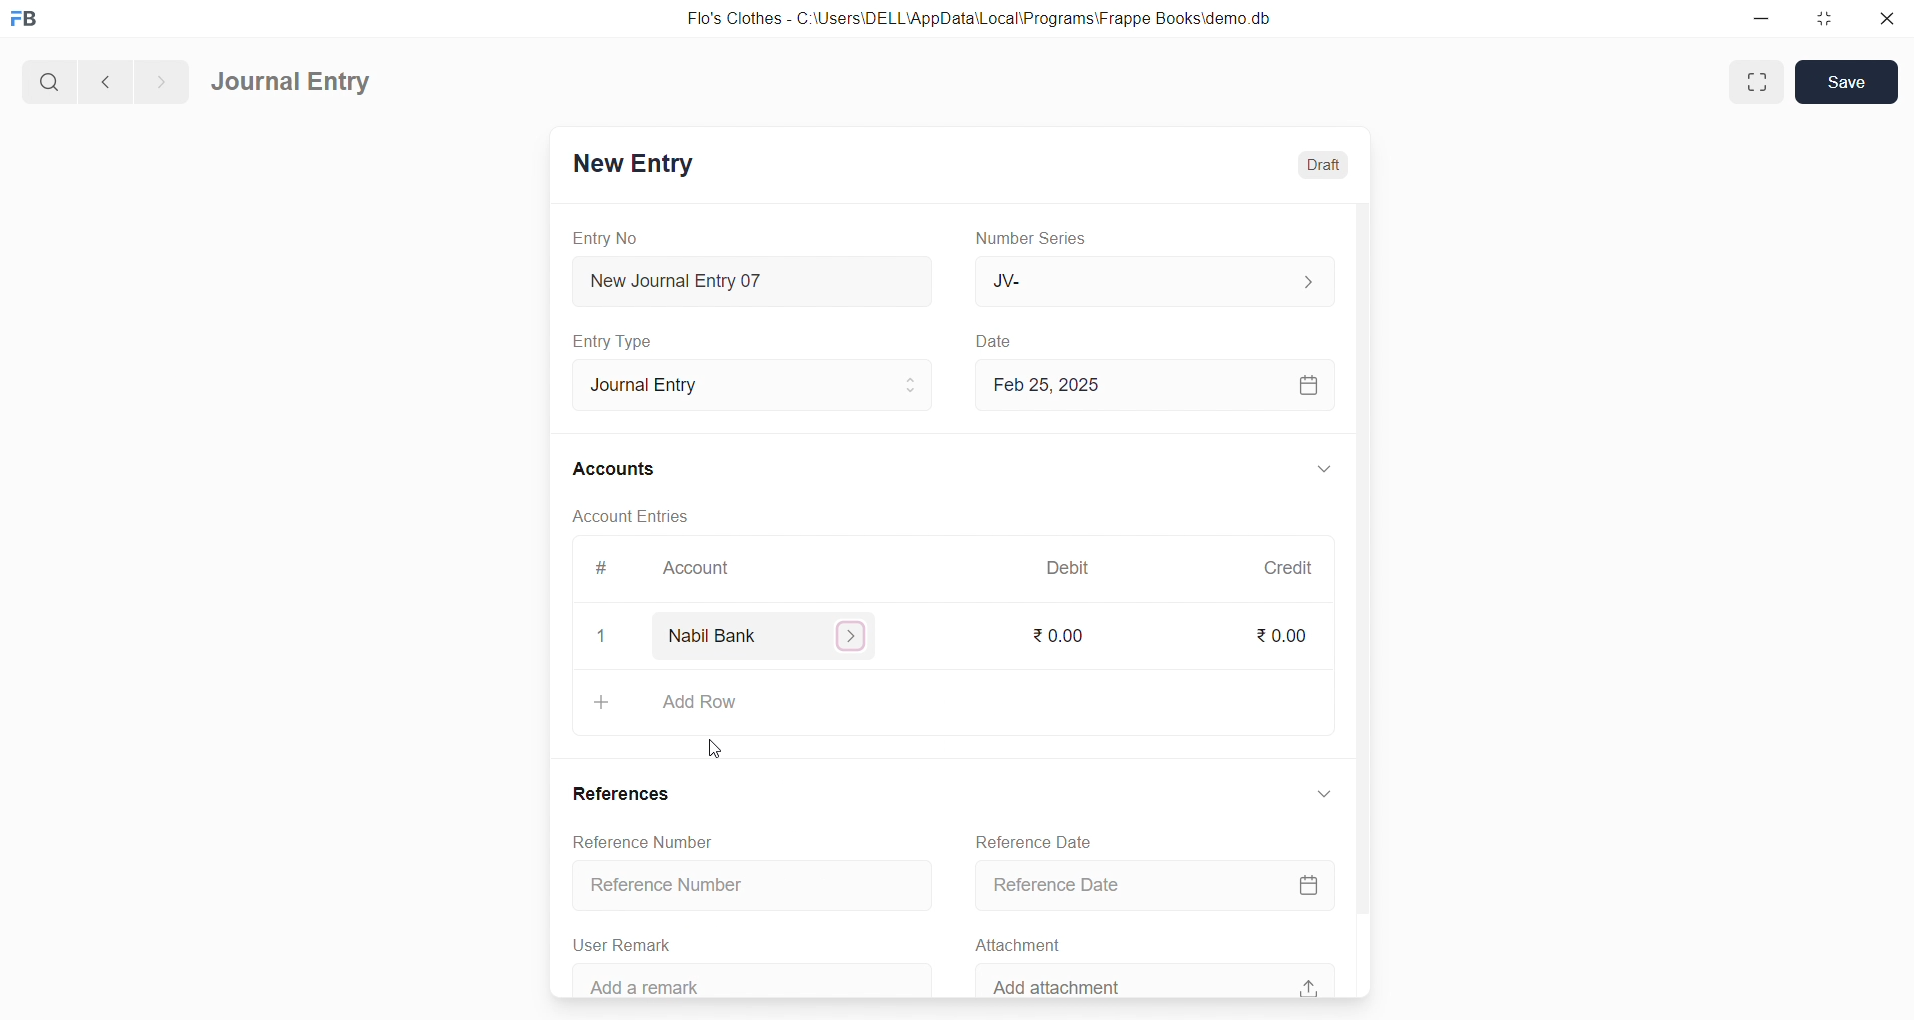  Describe the element at coordinates (1037, 239) in the screenshot. I see `Number Series` at that location.